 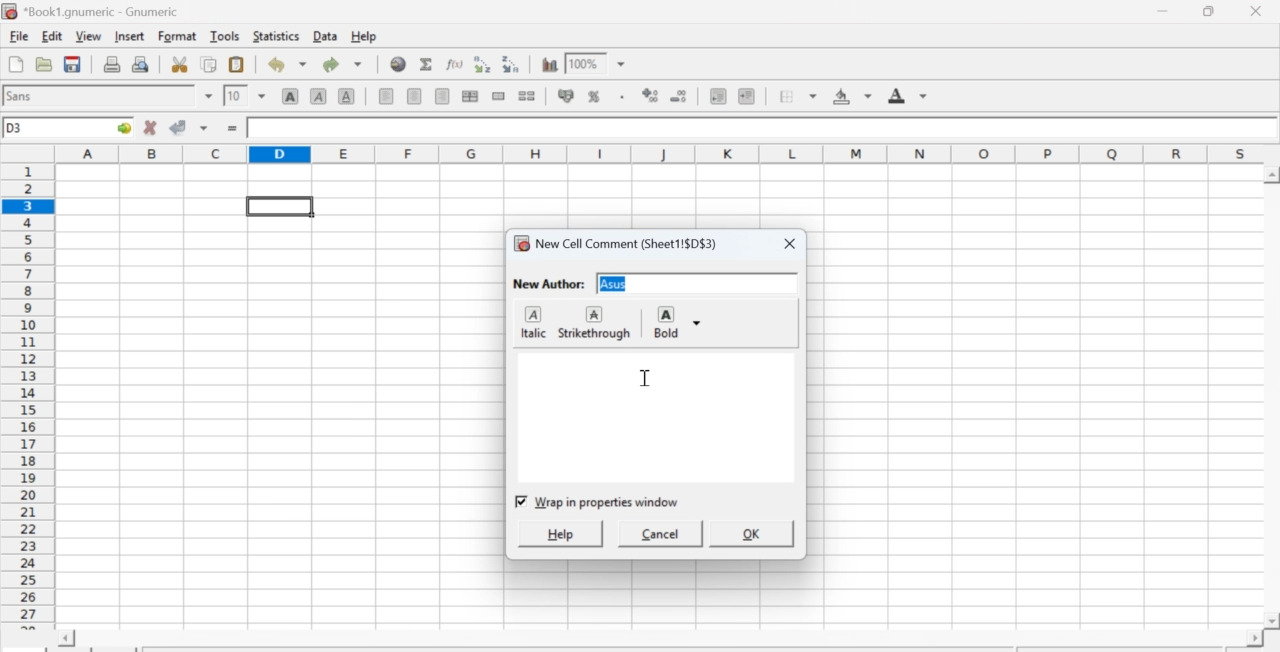 I want to click on Foreground, so click(x=908, y=97).